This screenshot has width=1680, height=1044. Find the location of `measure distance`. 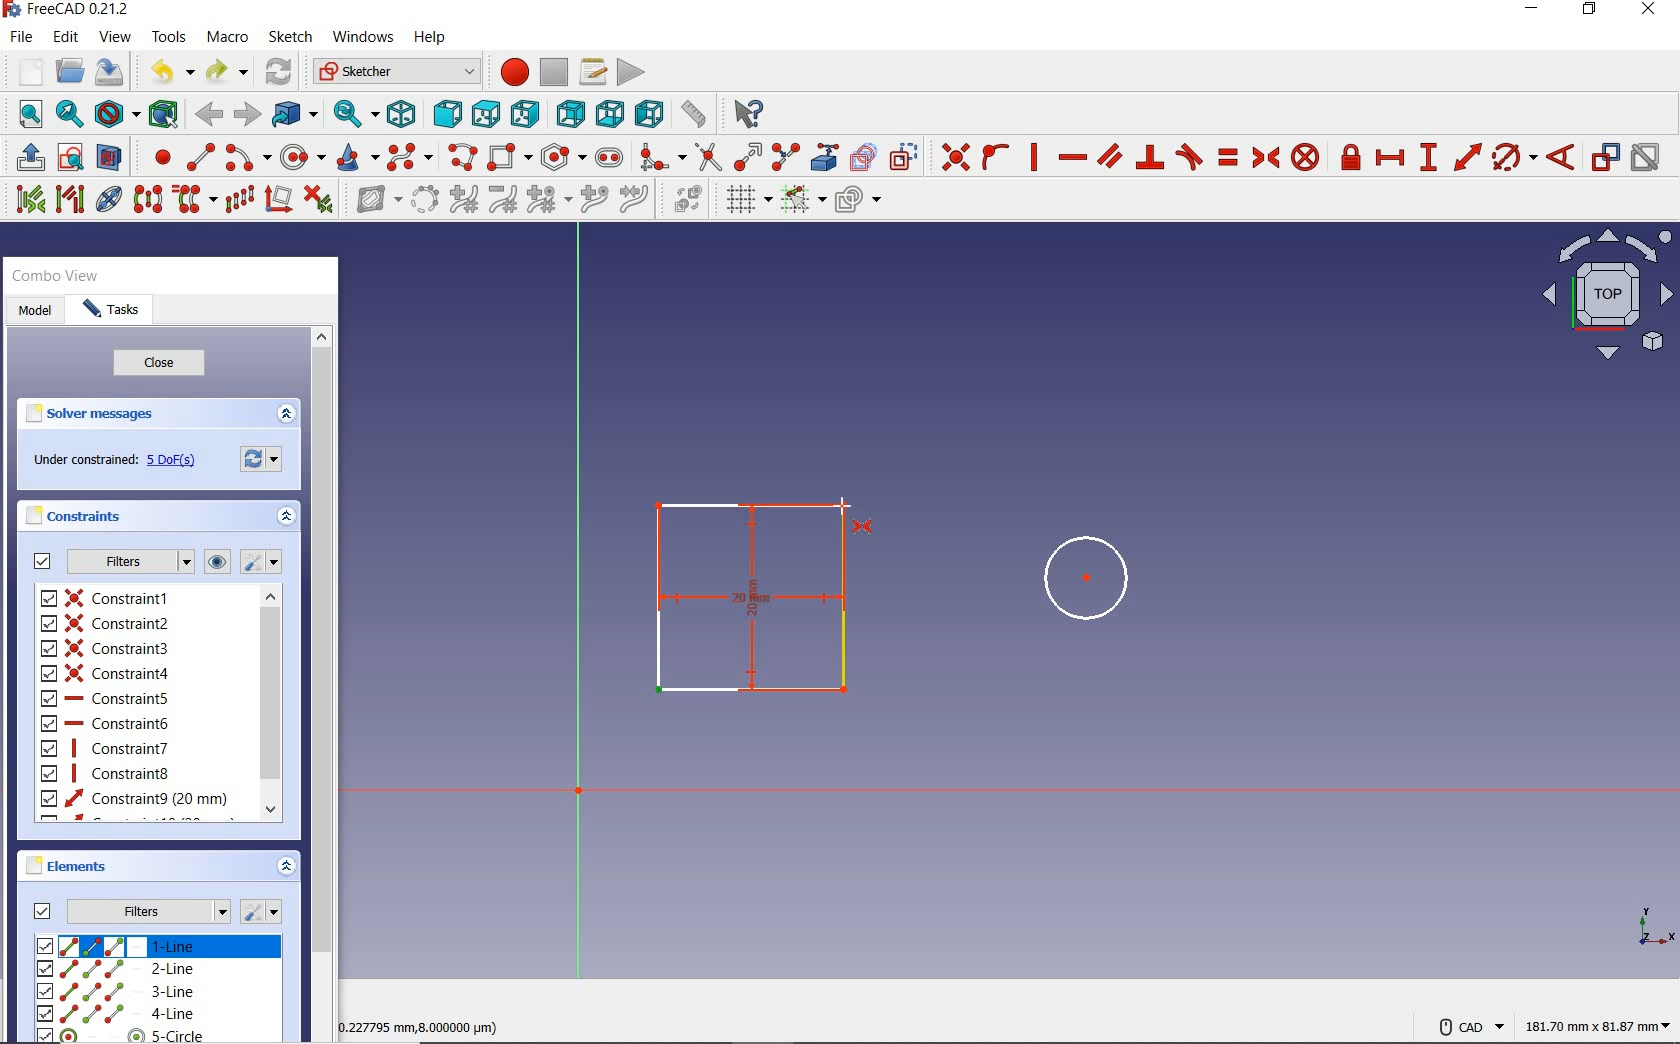

measure distance is located at coordinates (695, 113).